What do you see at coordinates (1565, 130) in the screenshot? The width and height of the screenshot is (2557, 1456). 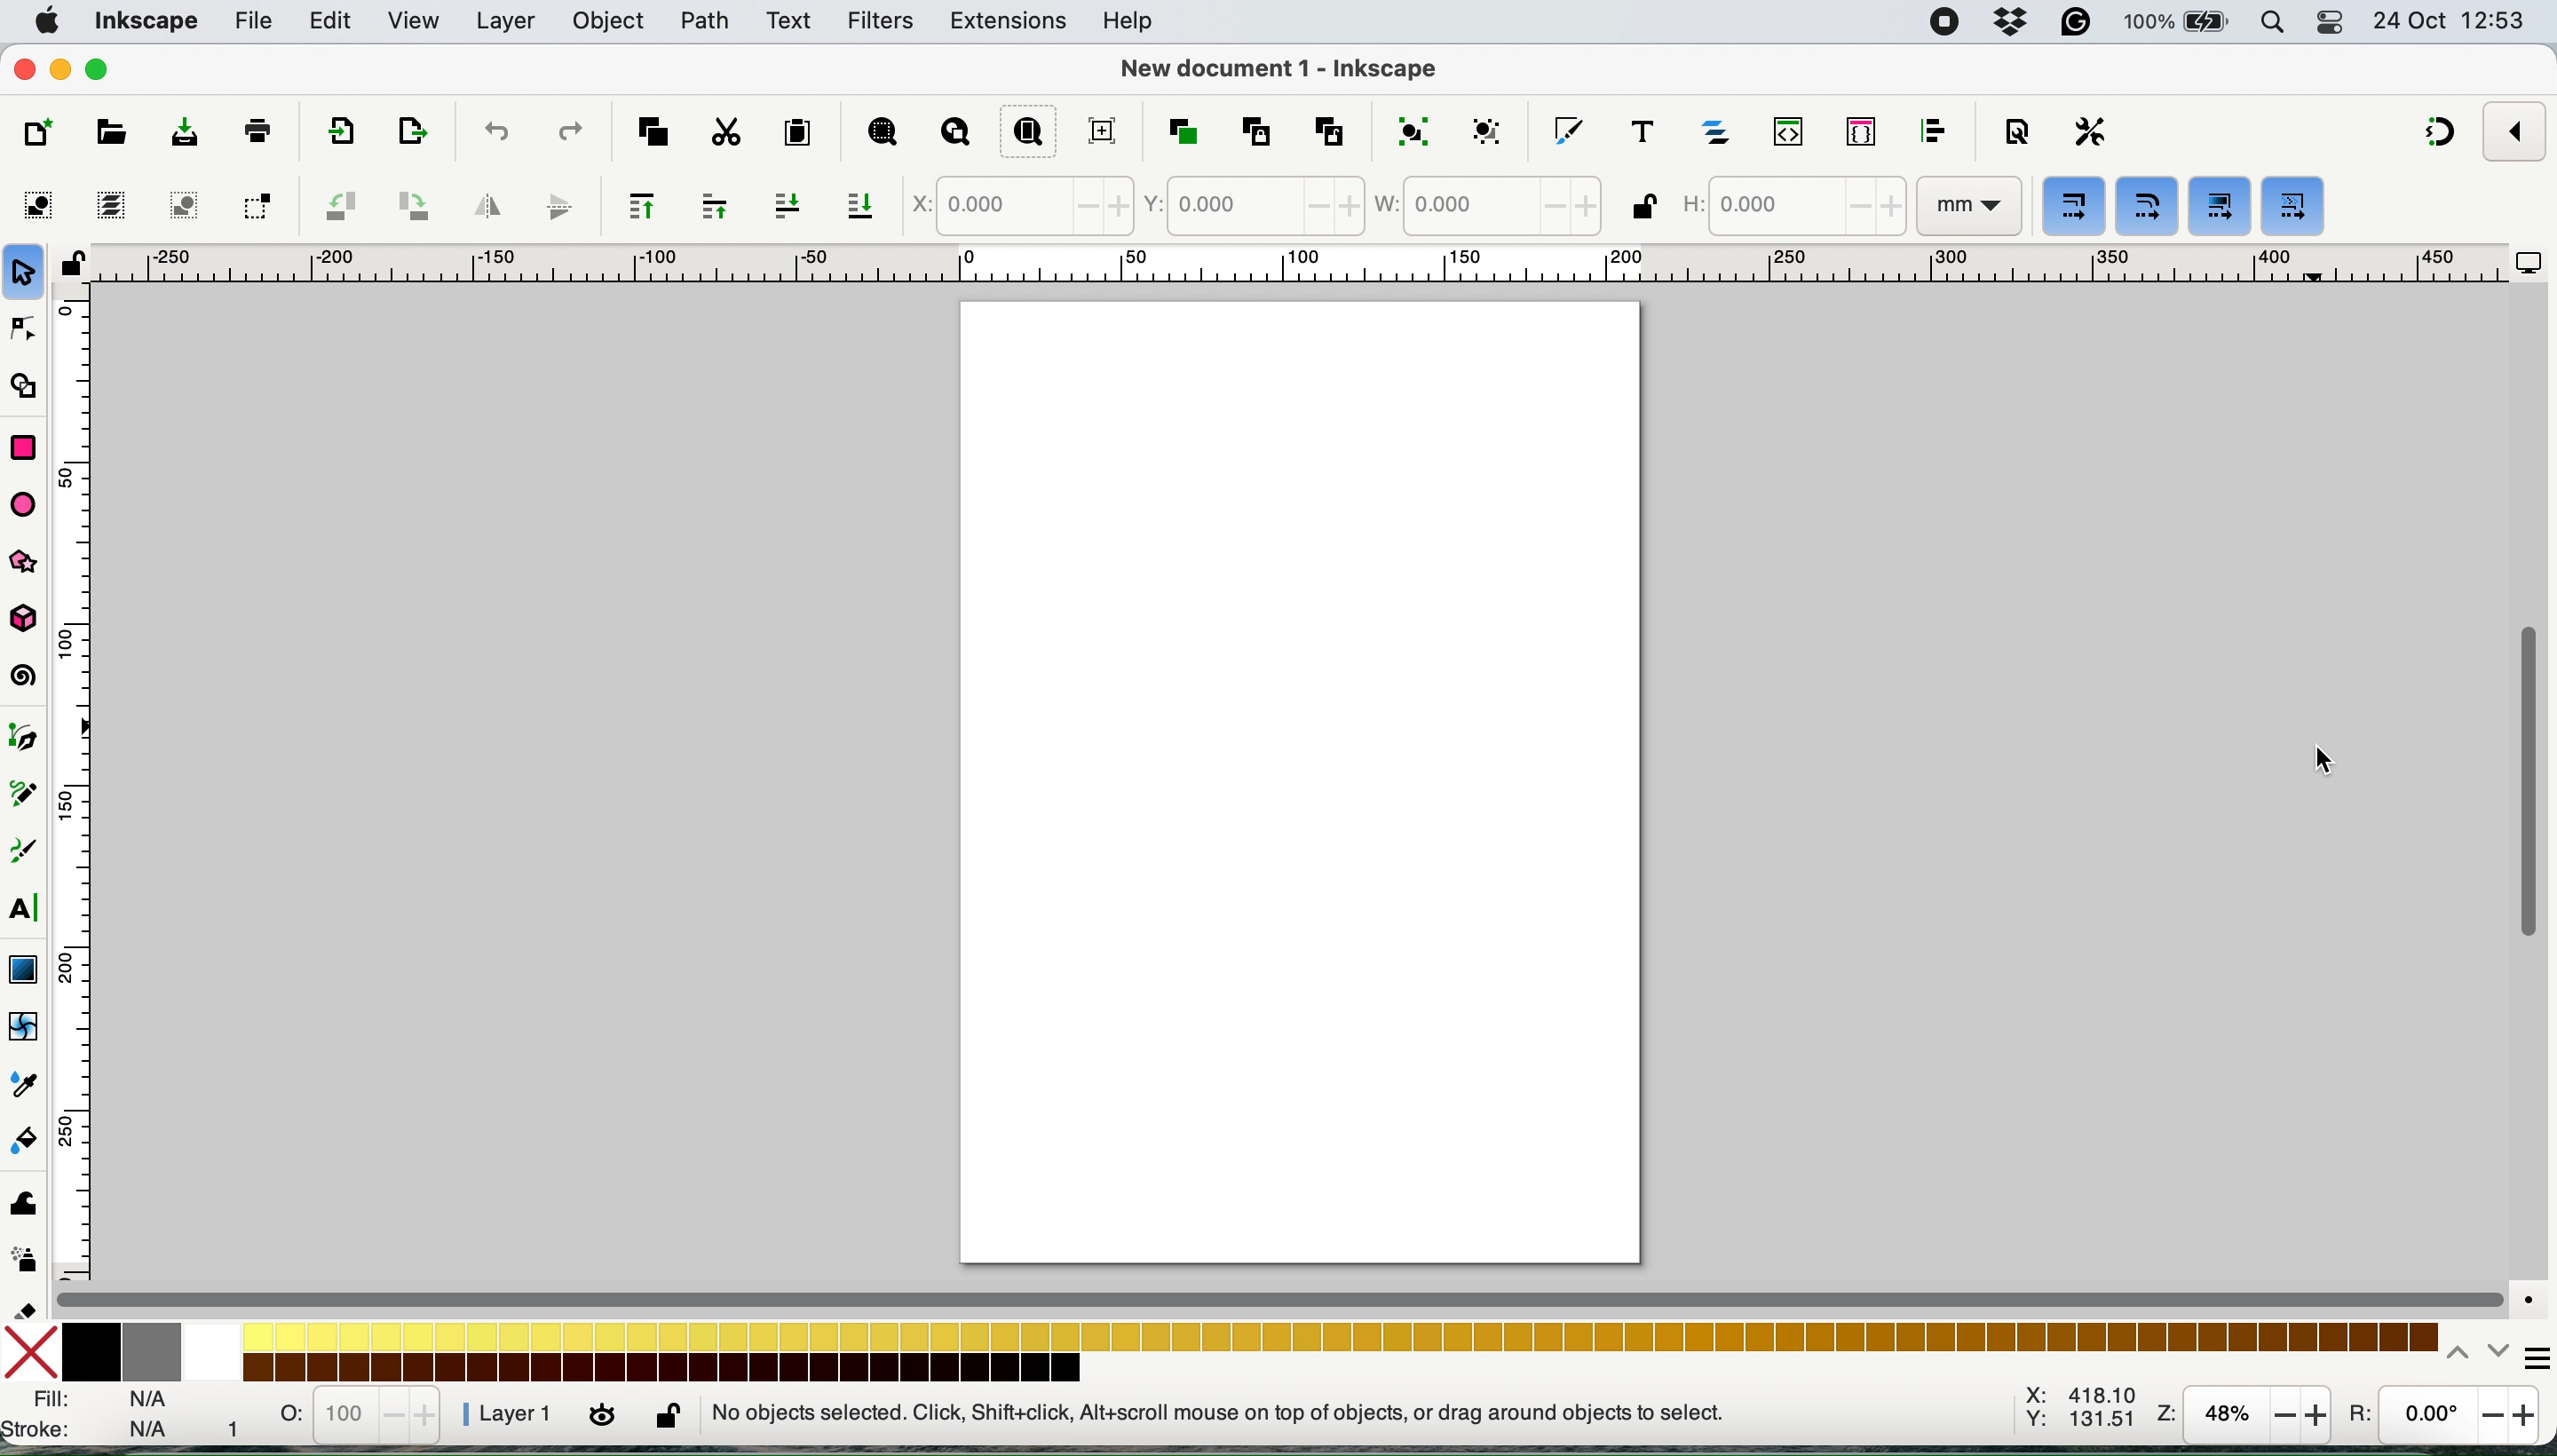 I see `fill and stroke` at bounding box center [1565, 130].